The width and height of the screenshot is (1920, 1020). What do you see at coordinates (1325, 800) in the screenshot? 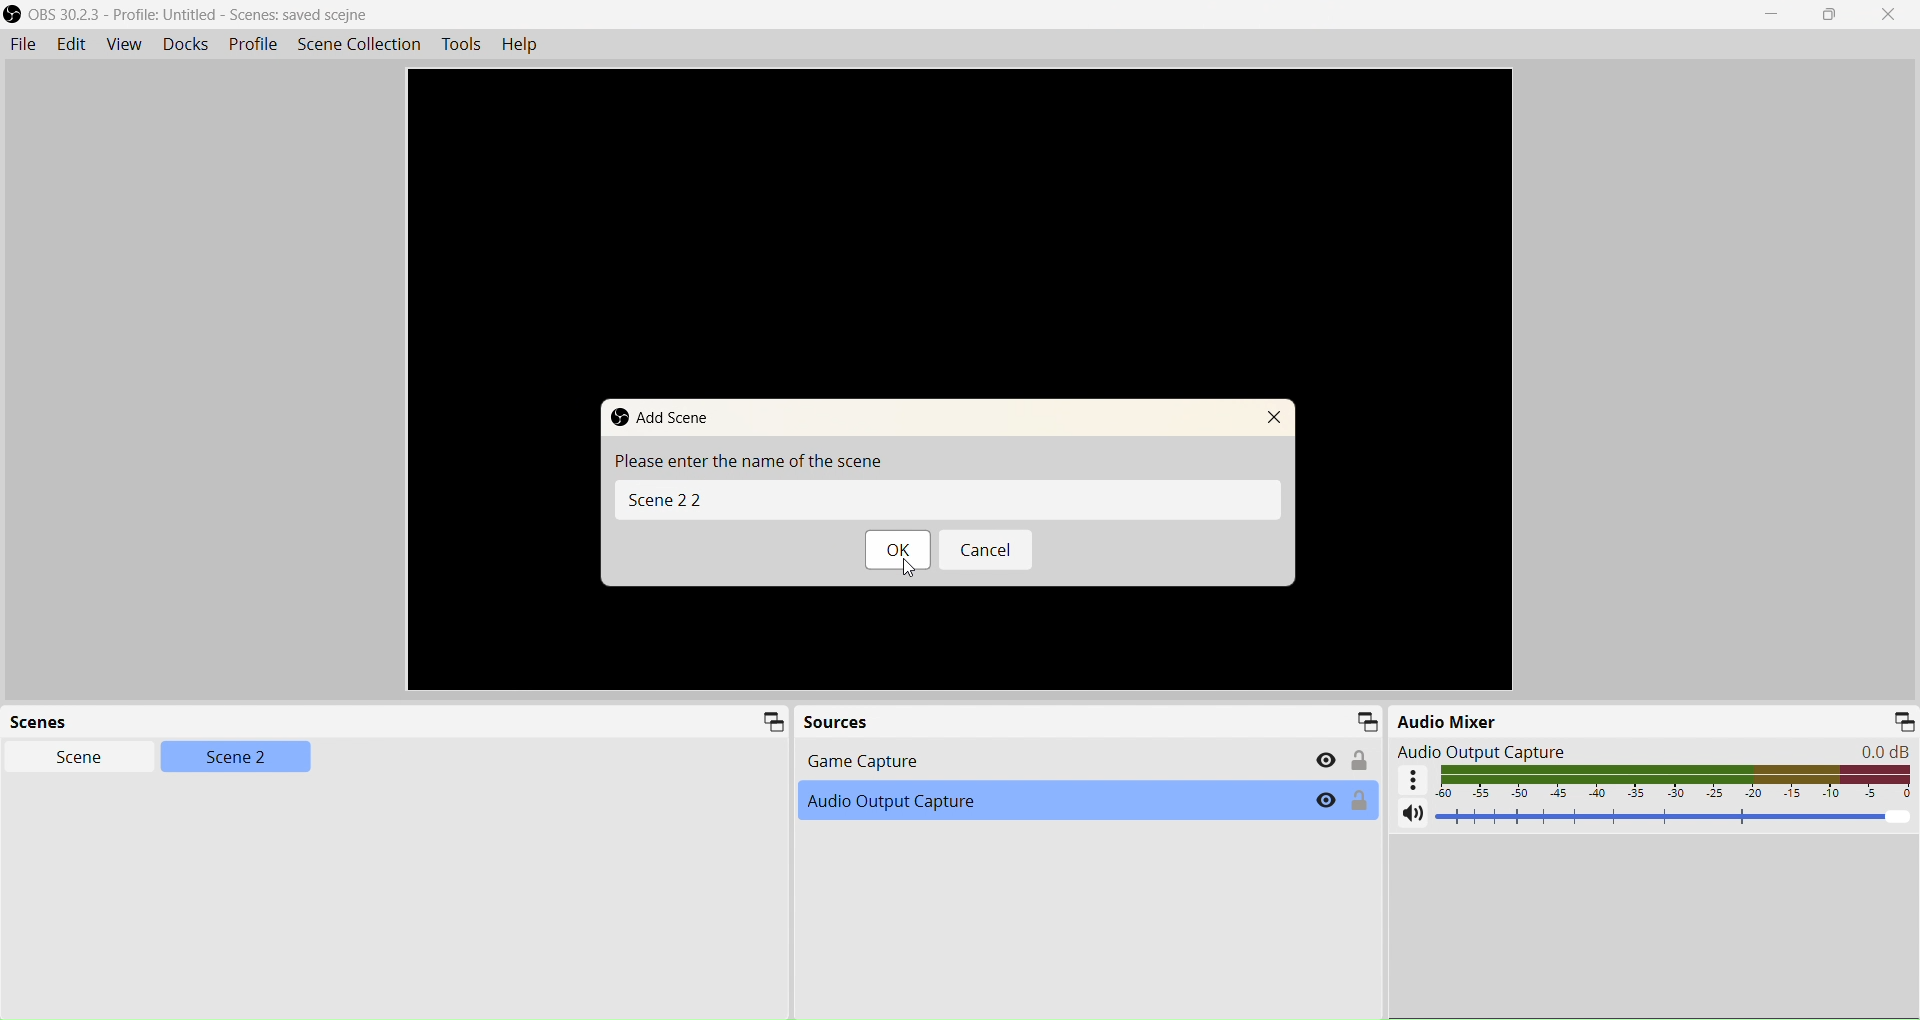
I see `Eye` at bounding box center [1325, 800].